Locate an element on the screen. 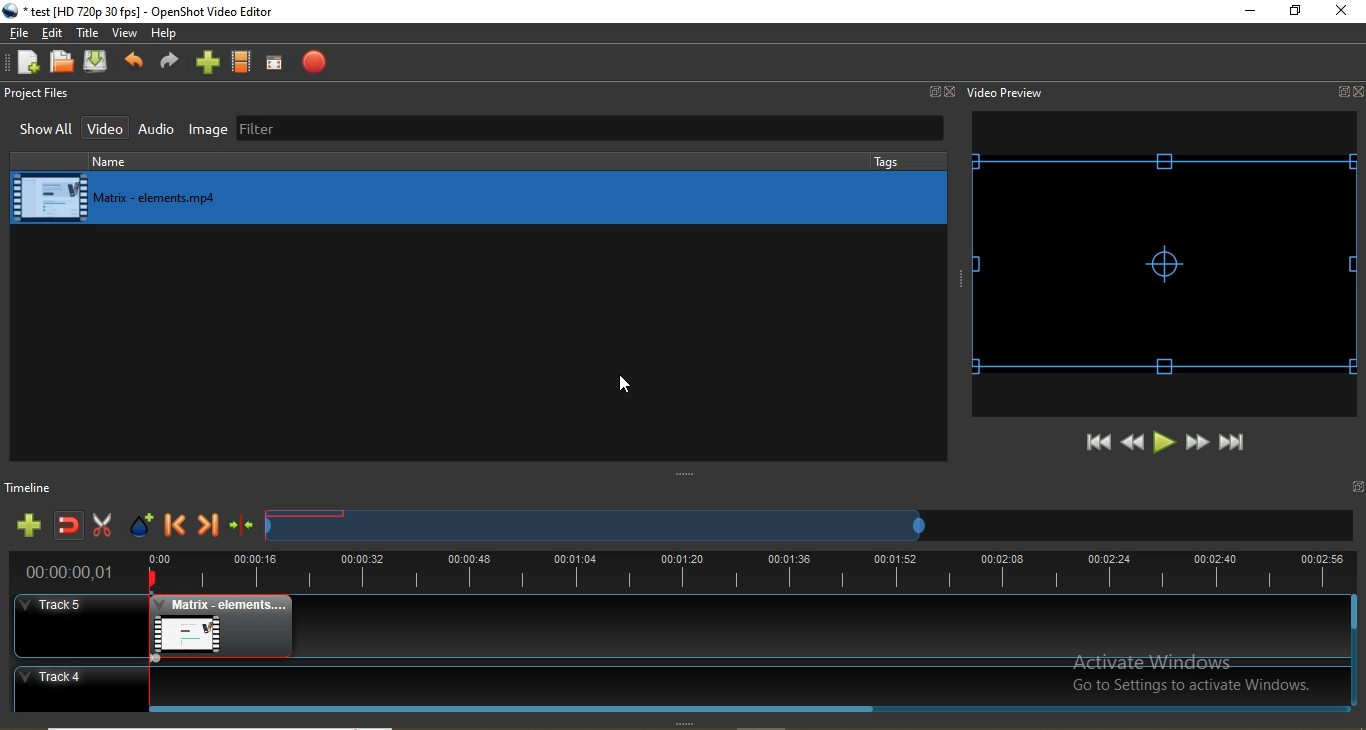 This screenshot has width=1366, height=730. Track is located at coordinates (679, 624).